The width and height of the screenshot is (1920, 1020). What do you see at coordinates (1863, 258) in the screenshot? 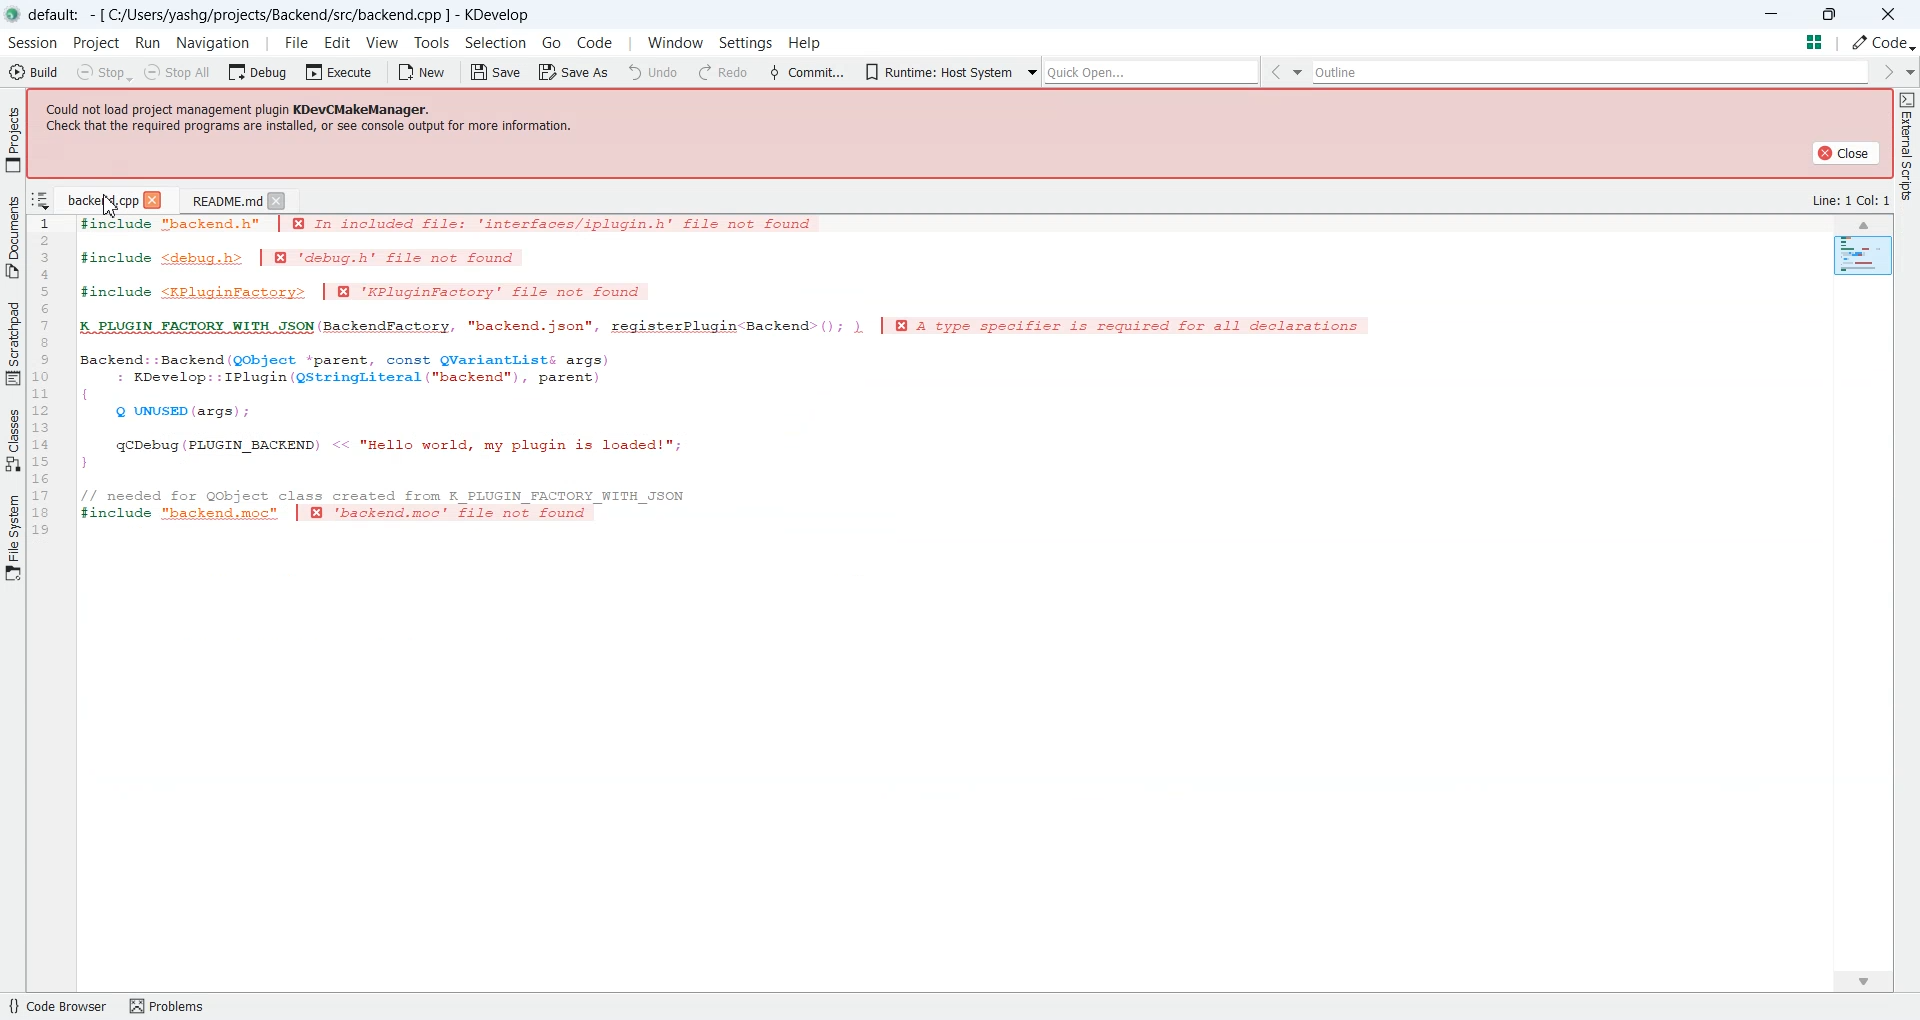
I see `File Overview` at bounding box center [1863, 258].